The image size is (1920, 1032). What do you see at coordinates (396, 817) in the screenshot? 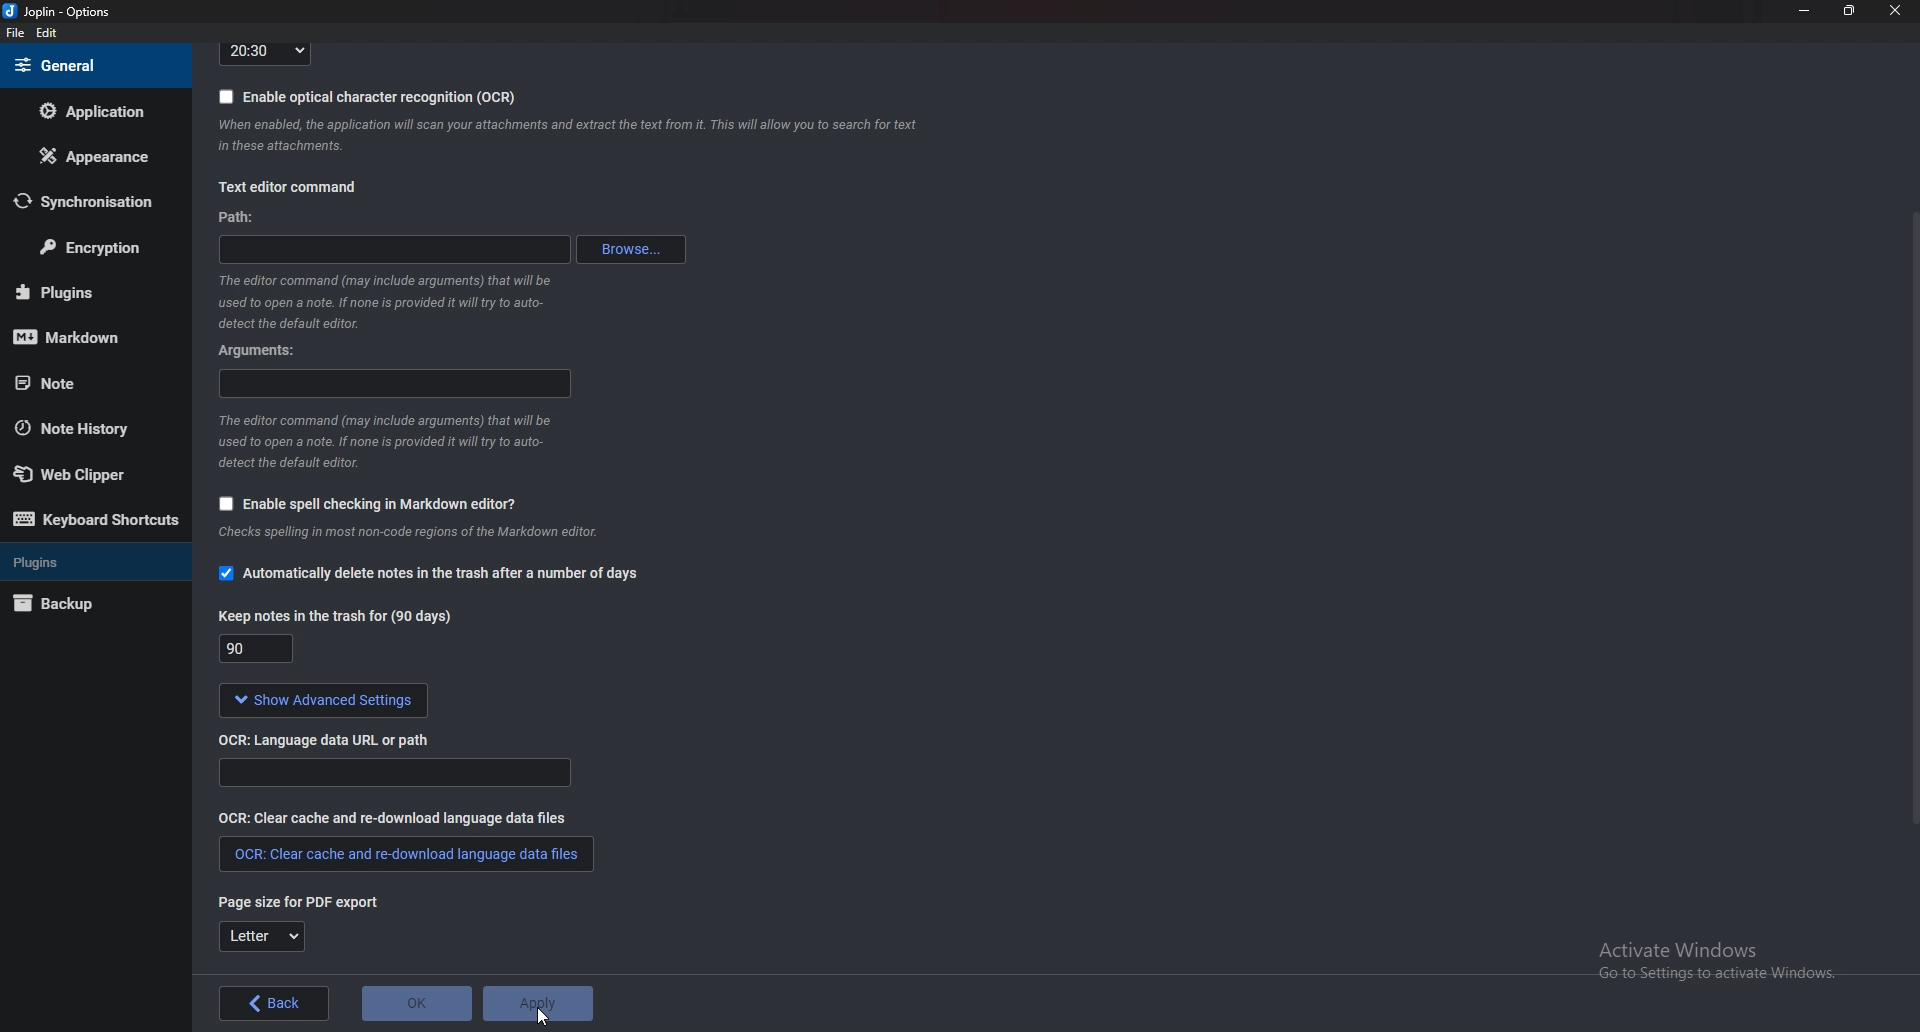
I see `O C R clear cache and re download language` at bounding box center [396, 817].